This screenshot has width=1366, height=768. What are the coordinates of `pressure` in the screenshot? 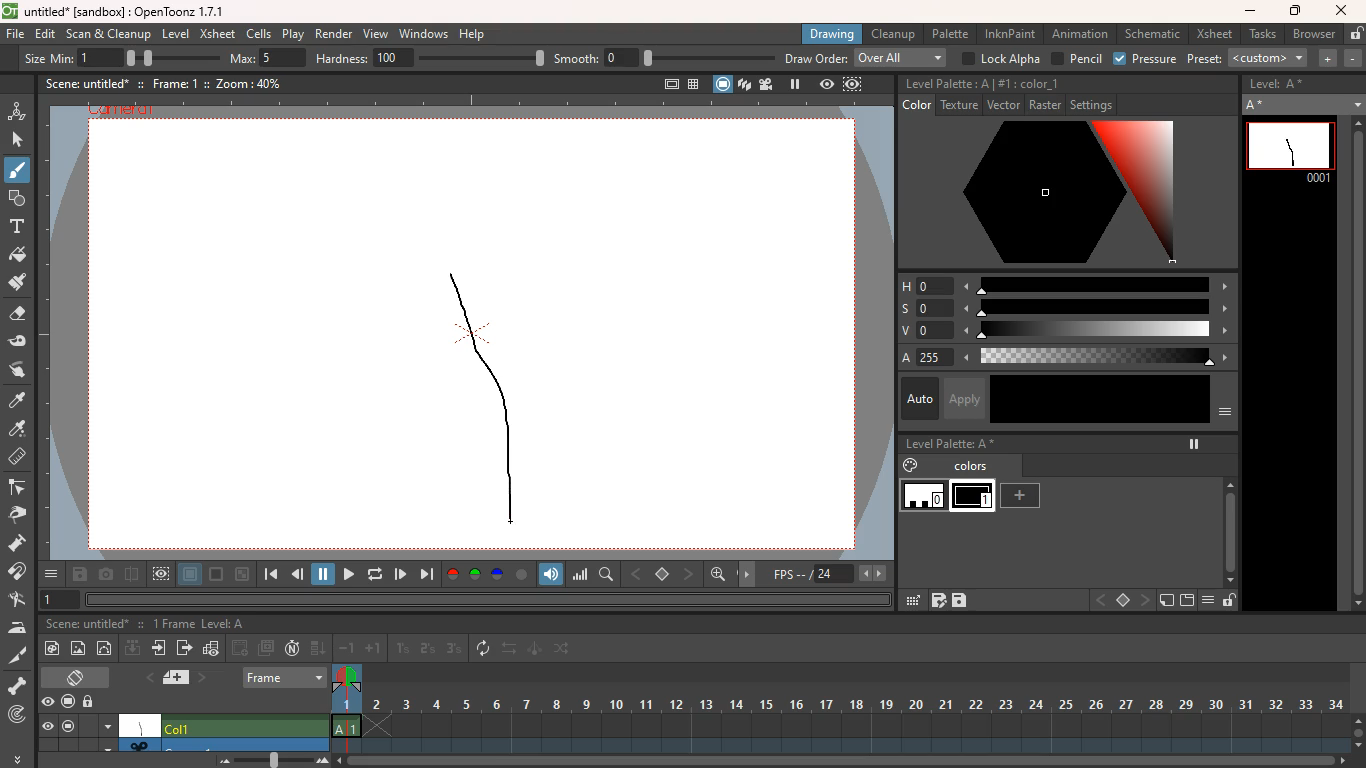 It's located at (1145, 59).